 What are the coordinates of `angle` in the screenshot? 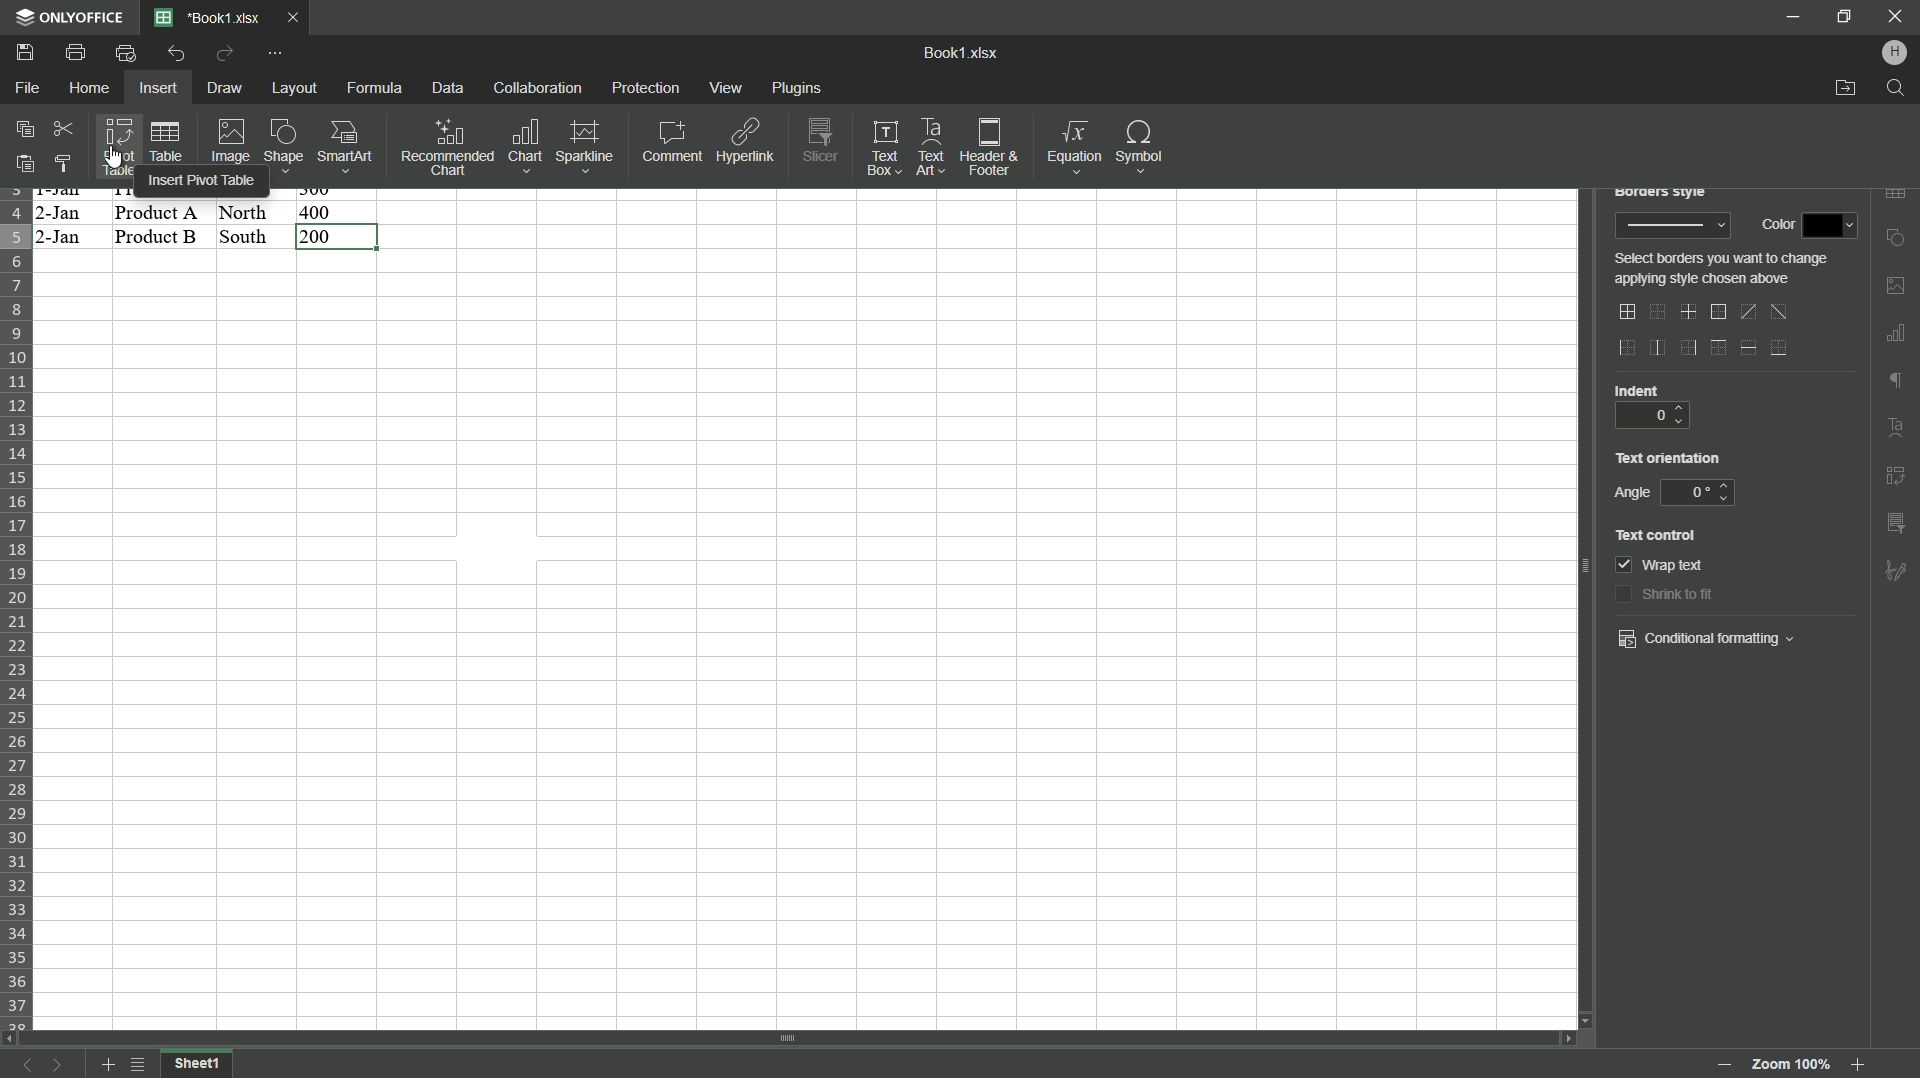 It's located at (1635, 494).